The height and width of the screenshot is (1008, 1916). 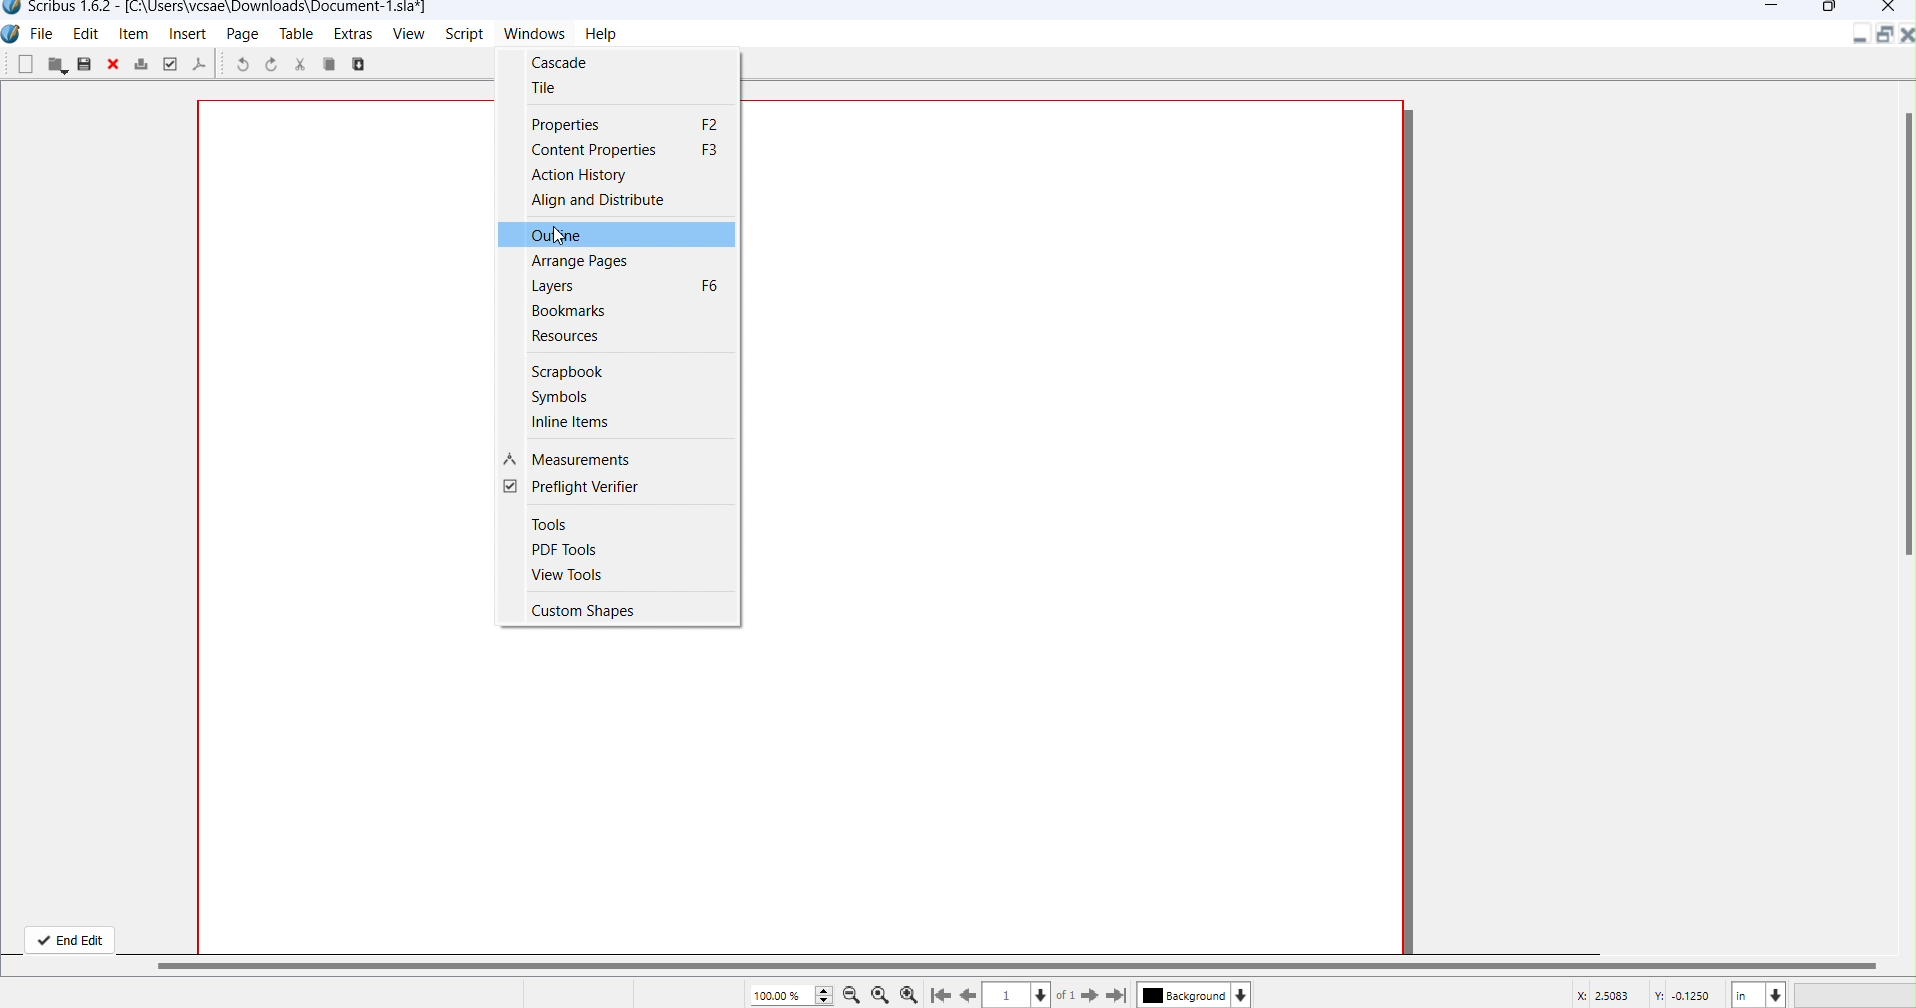 I want to click on script, so click(x=463, y=34).